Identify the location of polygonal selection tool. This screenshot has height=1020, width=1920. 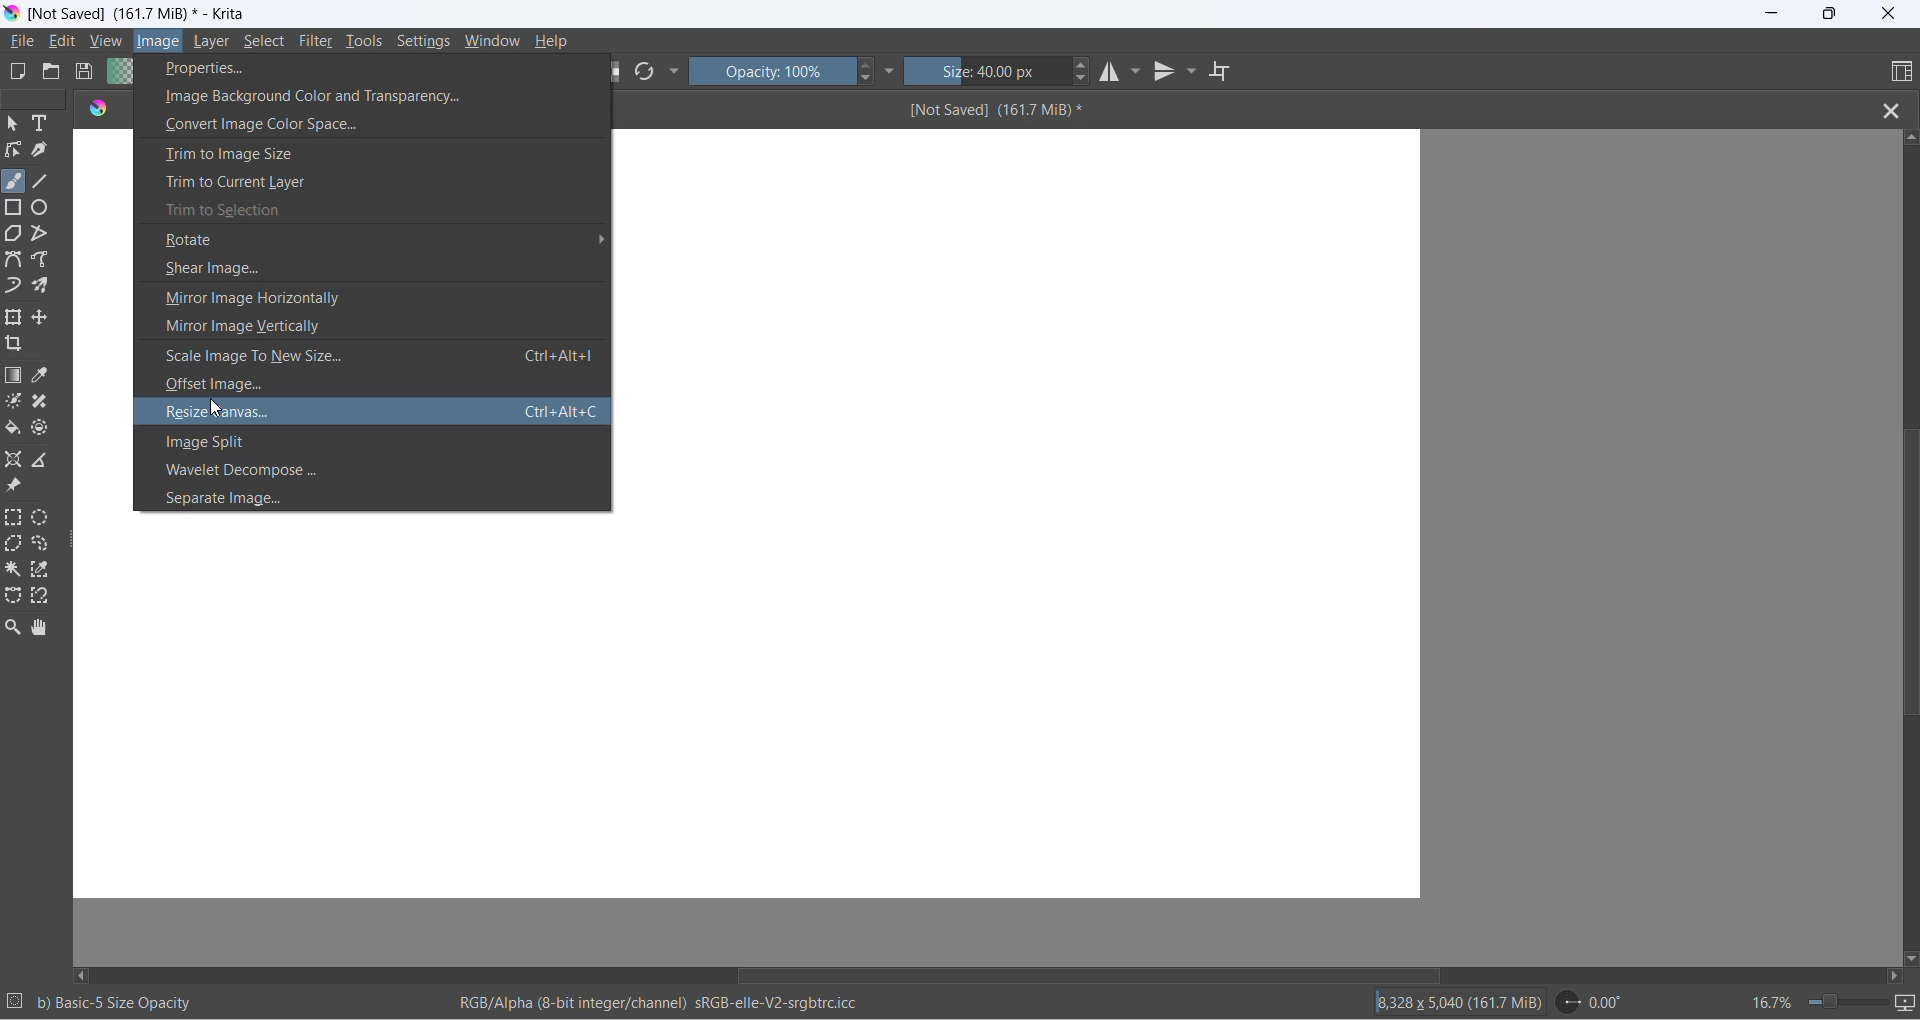
(15, 546).